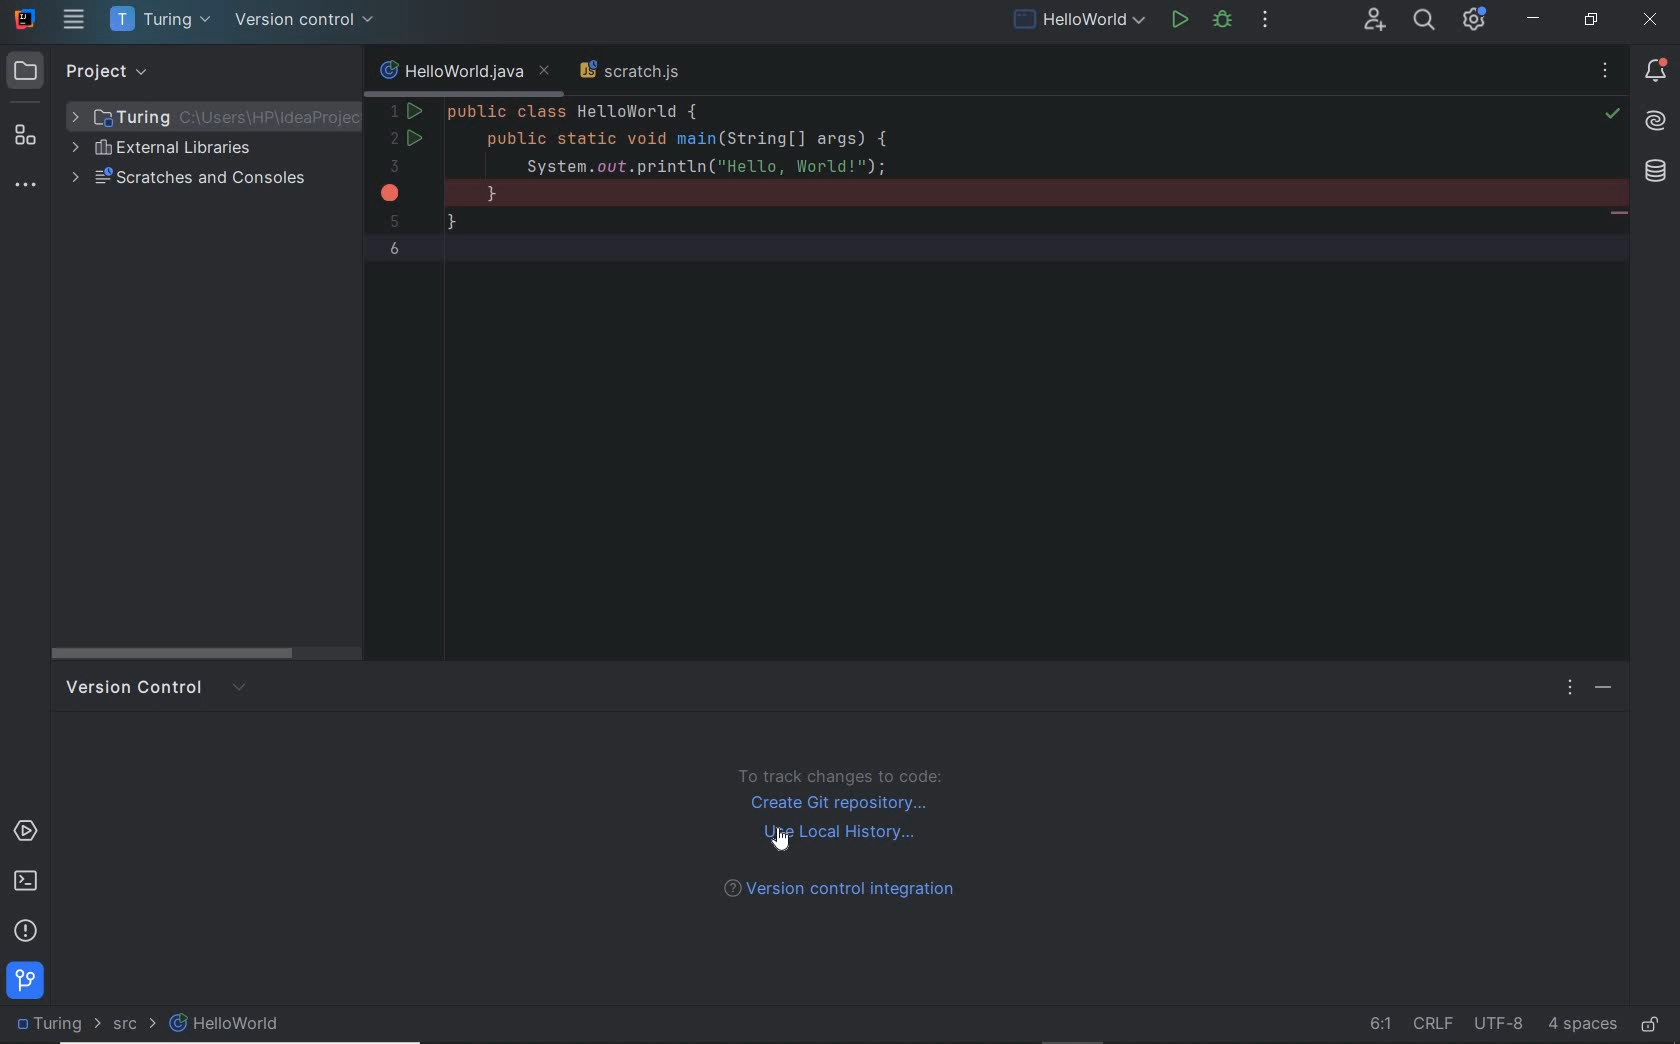  Describe the element at coordinates (23, 830) in the screenshot. I see `services` at that location.